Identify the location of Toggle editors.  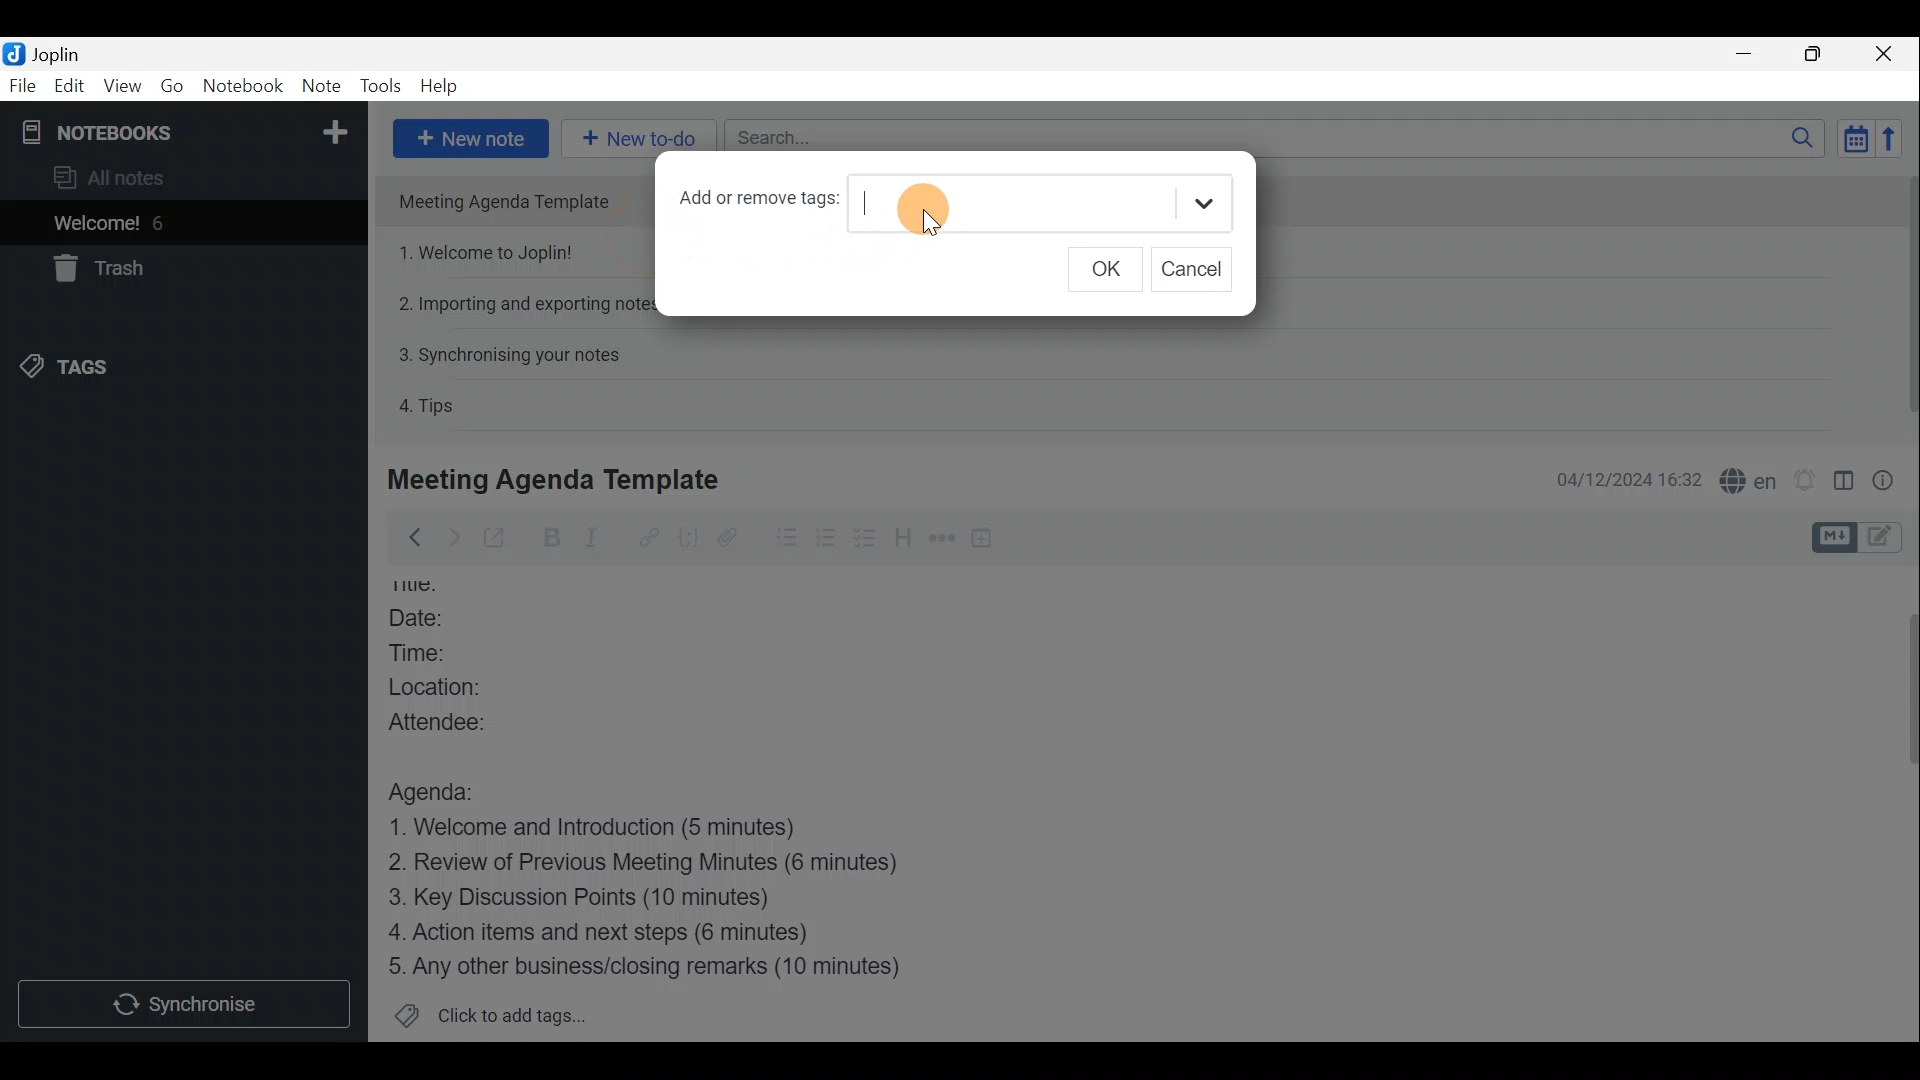
(1831, 538).